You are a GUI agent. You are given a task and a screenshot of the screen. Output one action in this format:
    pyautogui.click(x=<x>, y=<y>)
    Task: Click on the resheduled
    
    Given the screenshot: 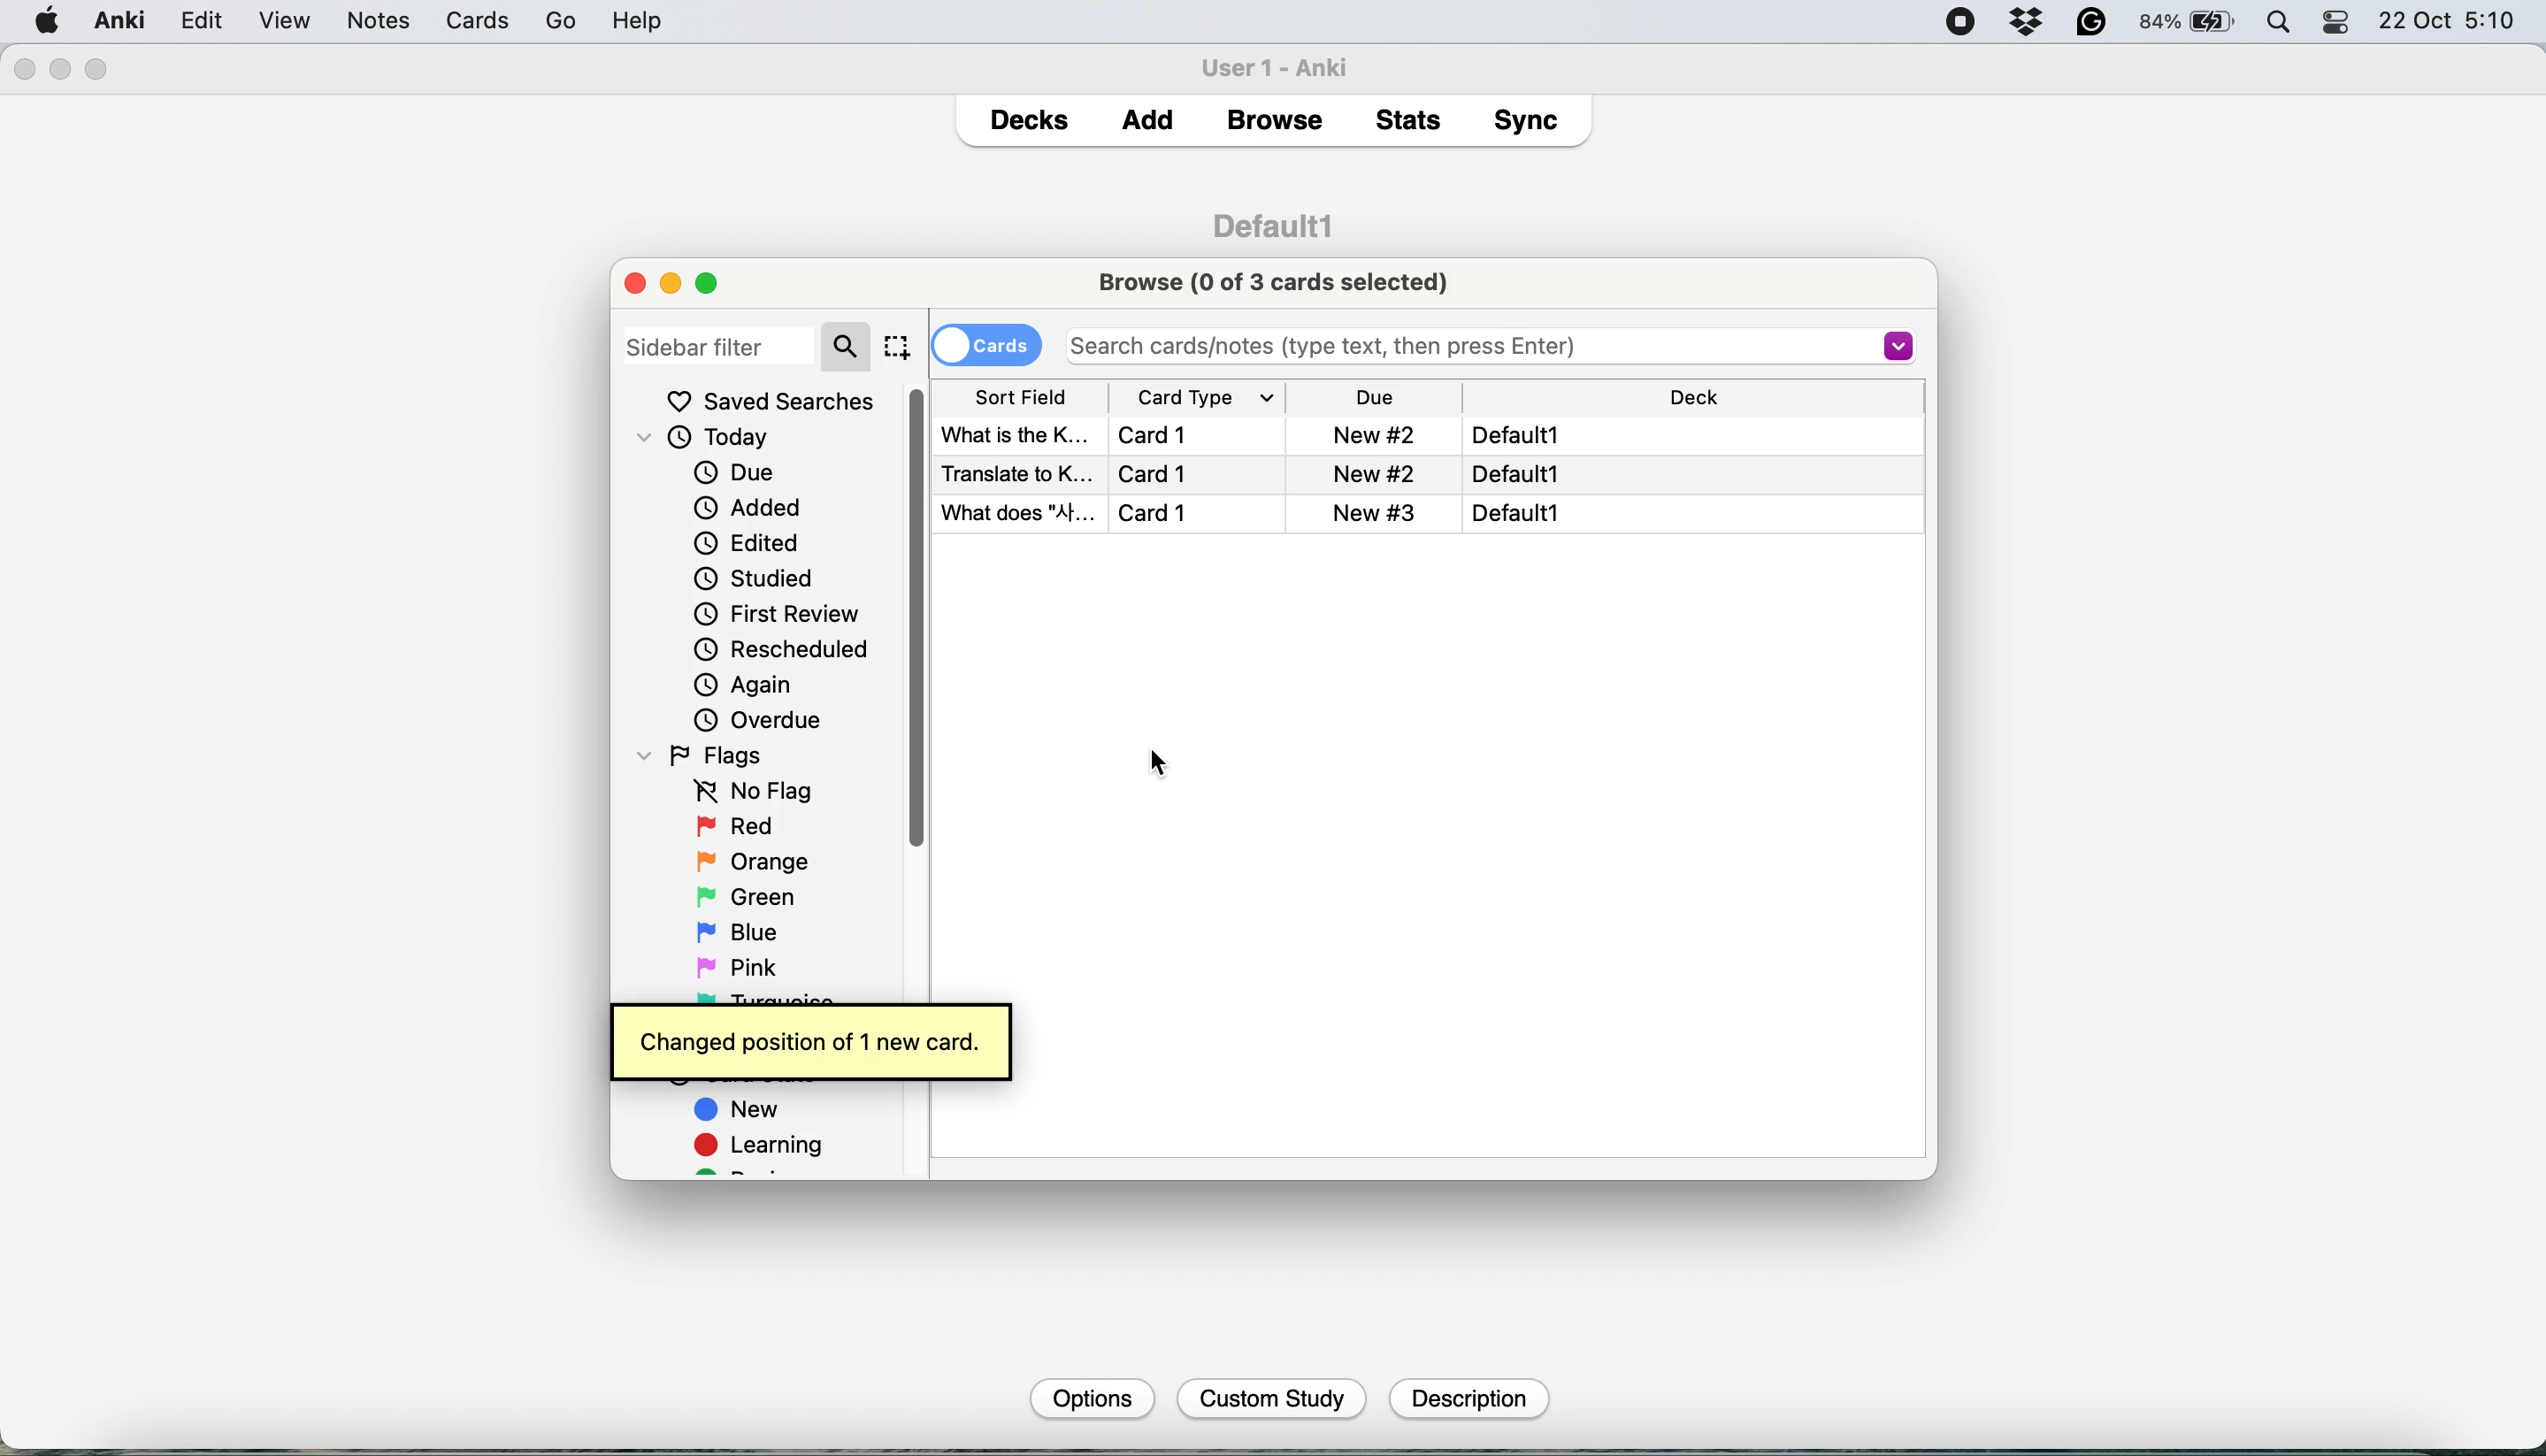 What is the action you would take?
    pyautogui.click(x=788, y=650)
    